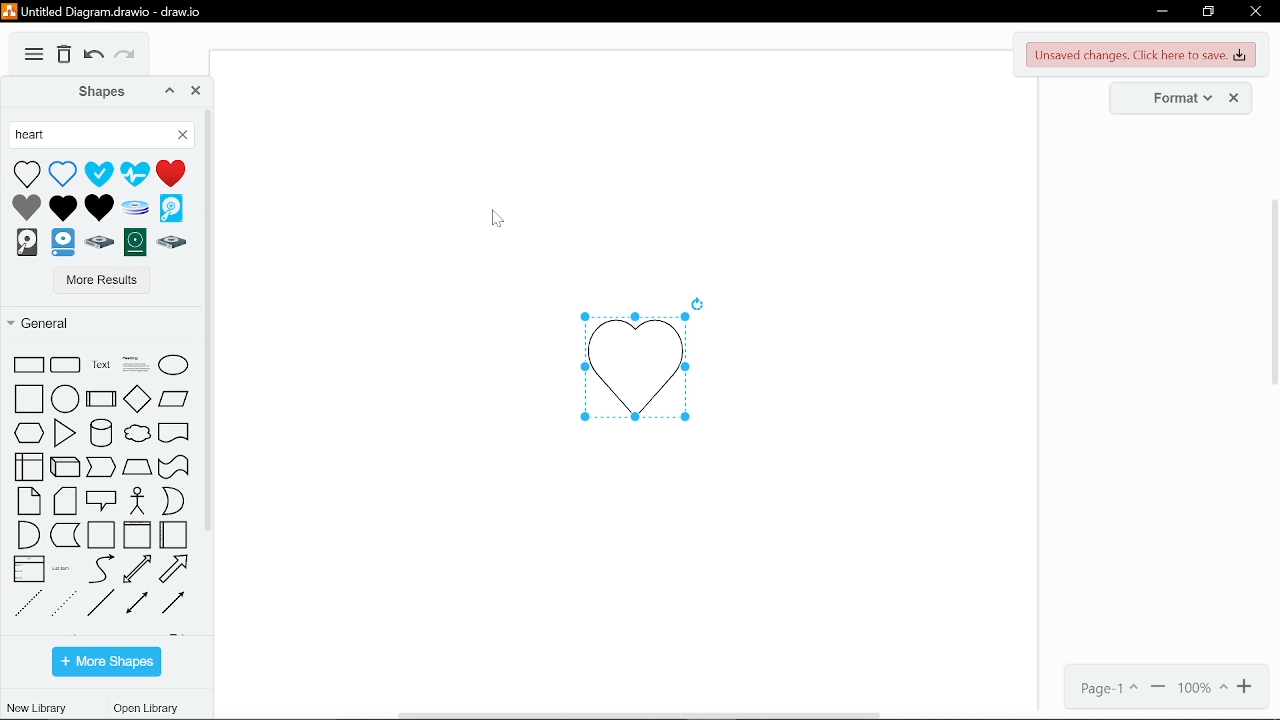 The image size is (1280, 720). What do you see at coordinates (184, 136) in the screenshot?
I see `close search section` at bounding box center [184, 136].